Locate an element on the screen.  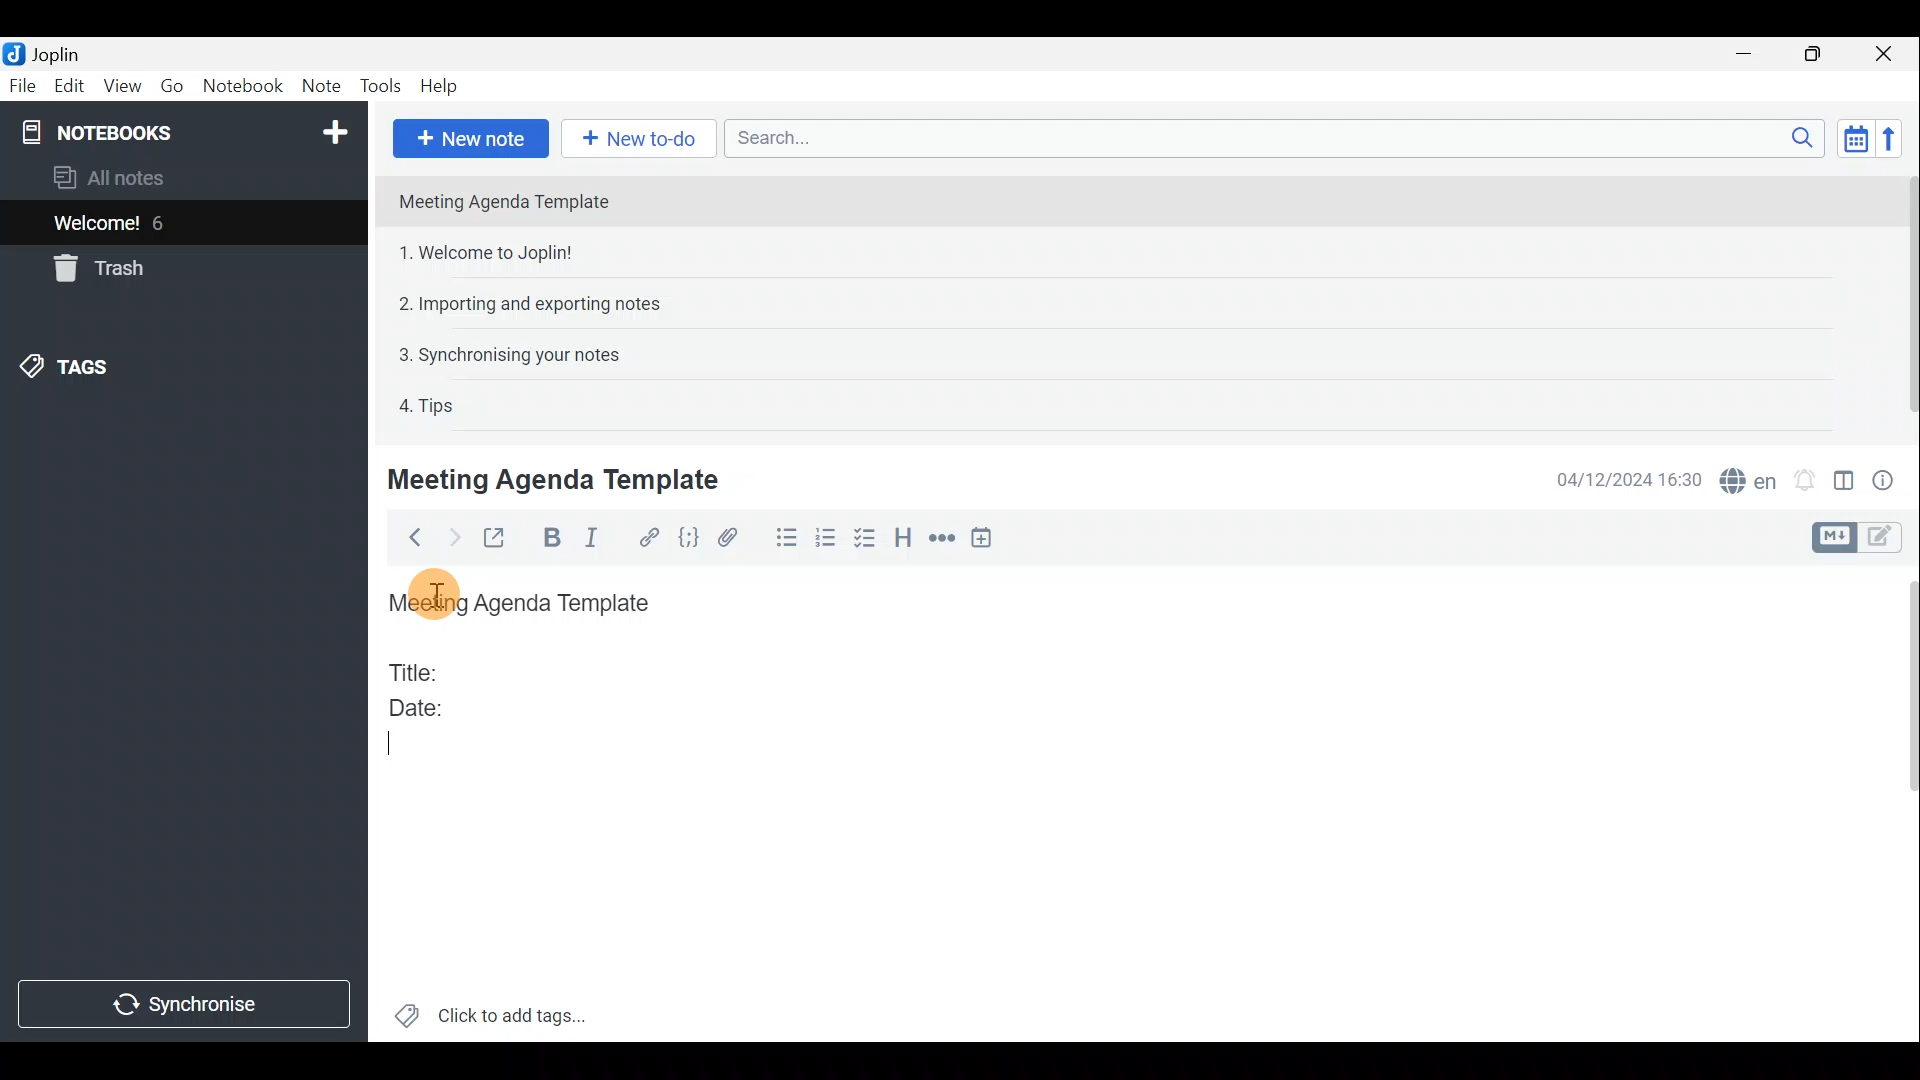
04/12/2024 16:30 is located at coordinates (1619, 478).